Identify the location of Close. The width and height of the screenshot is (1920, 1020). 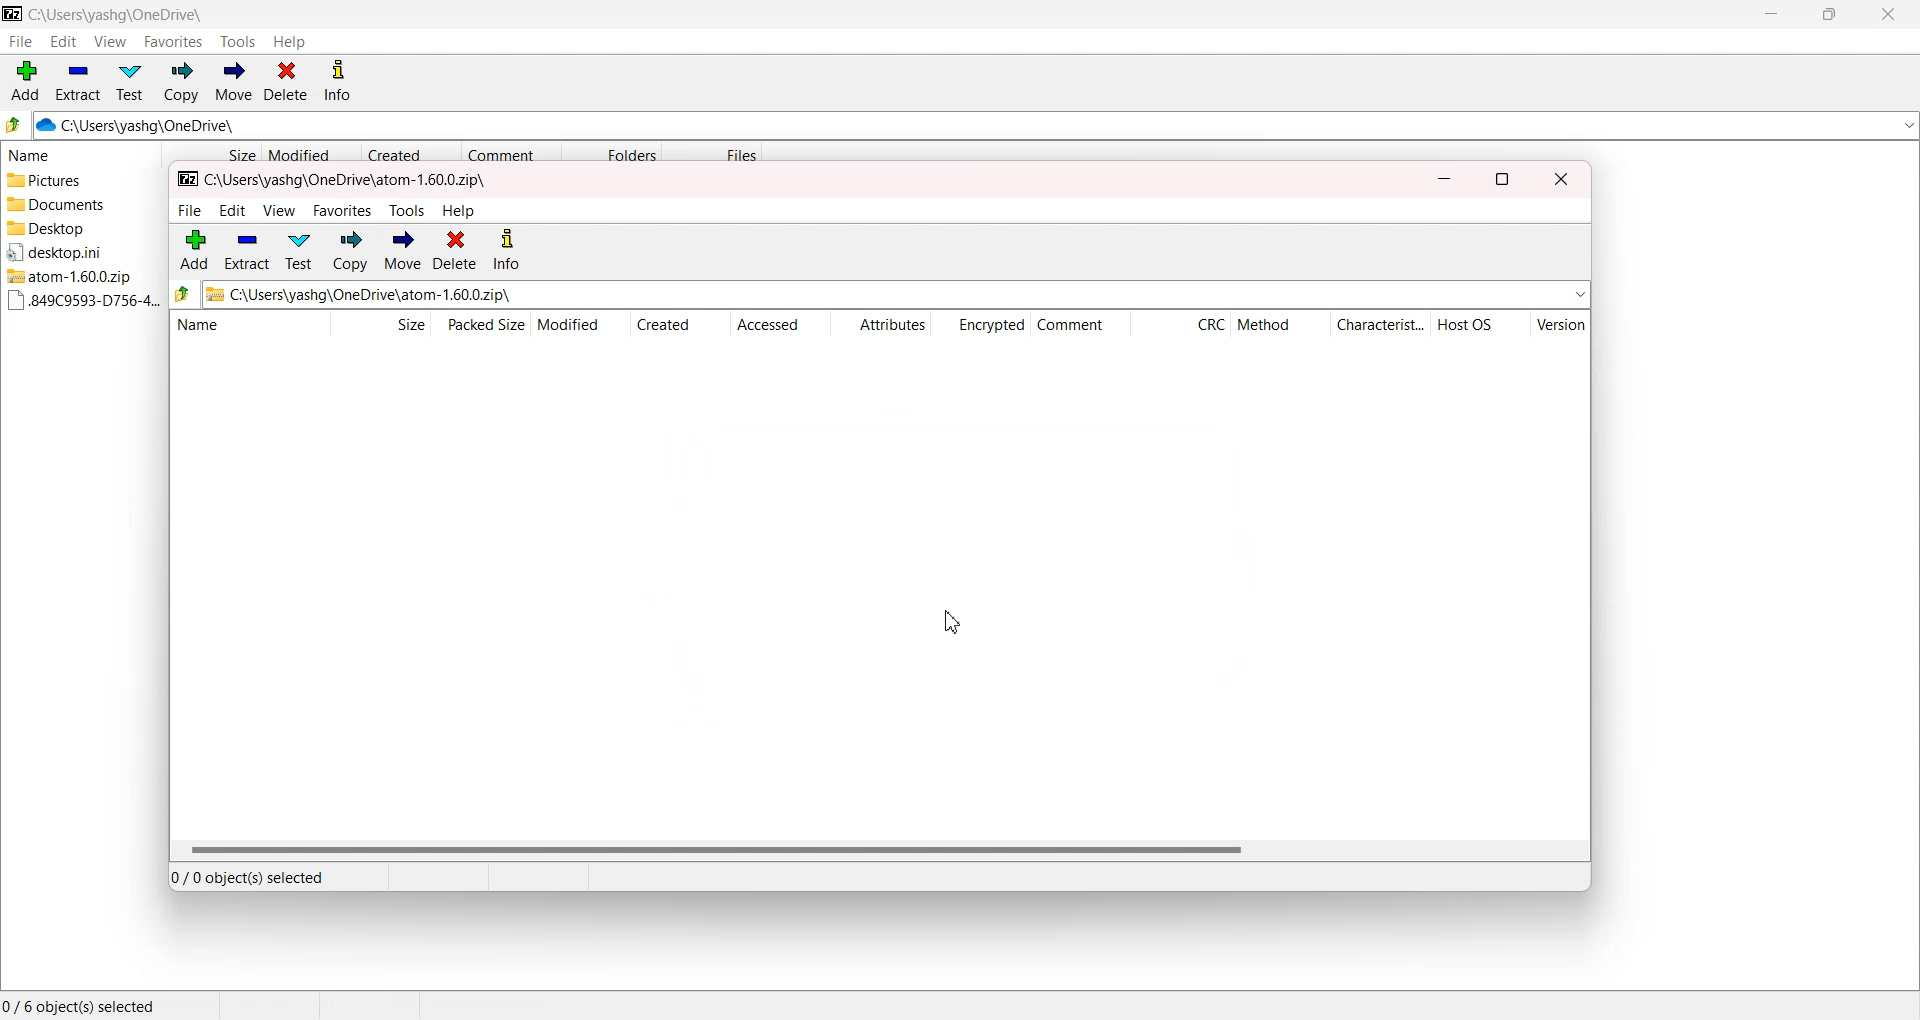
(1886, 14).